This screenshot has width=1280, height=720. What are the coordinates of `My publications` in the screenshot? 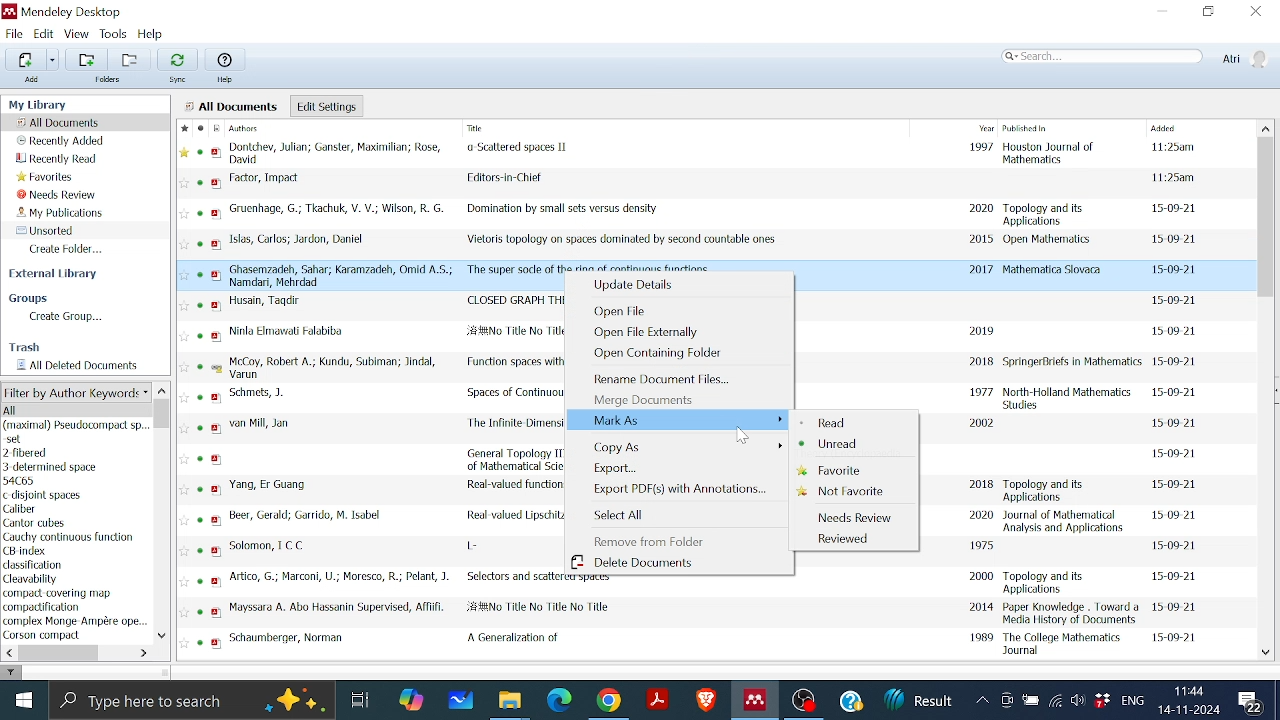 It's located at (63, 213).